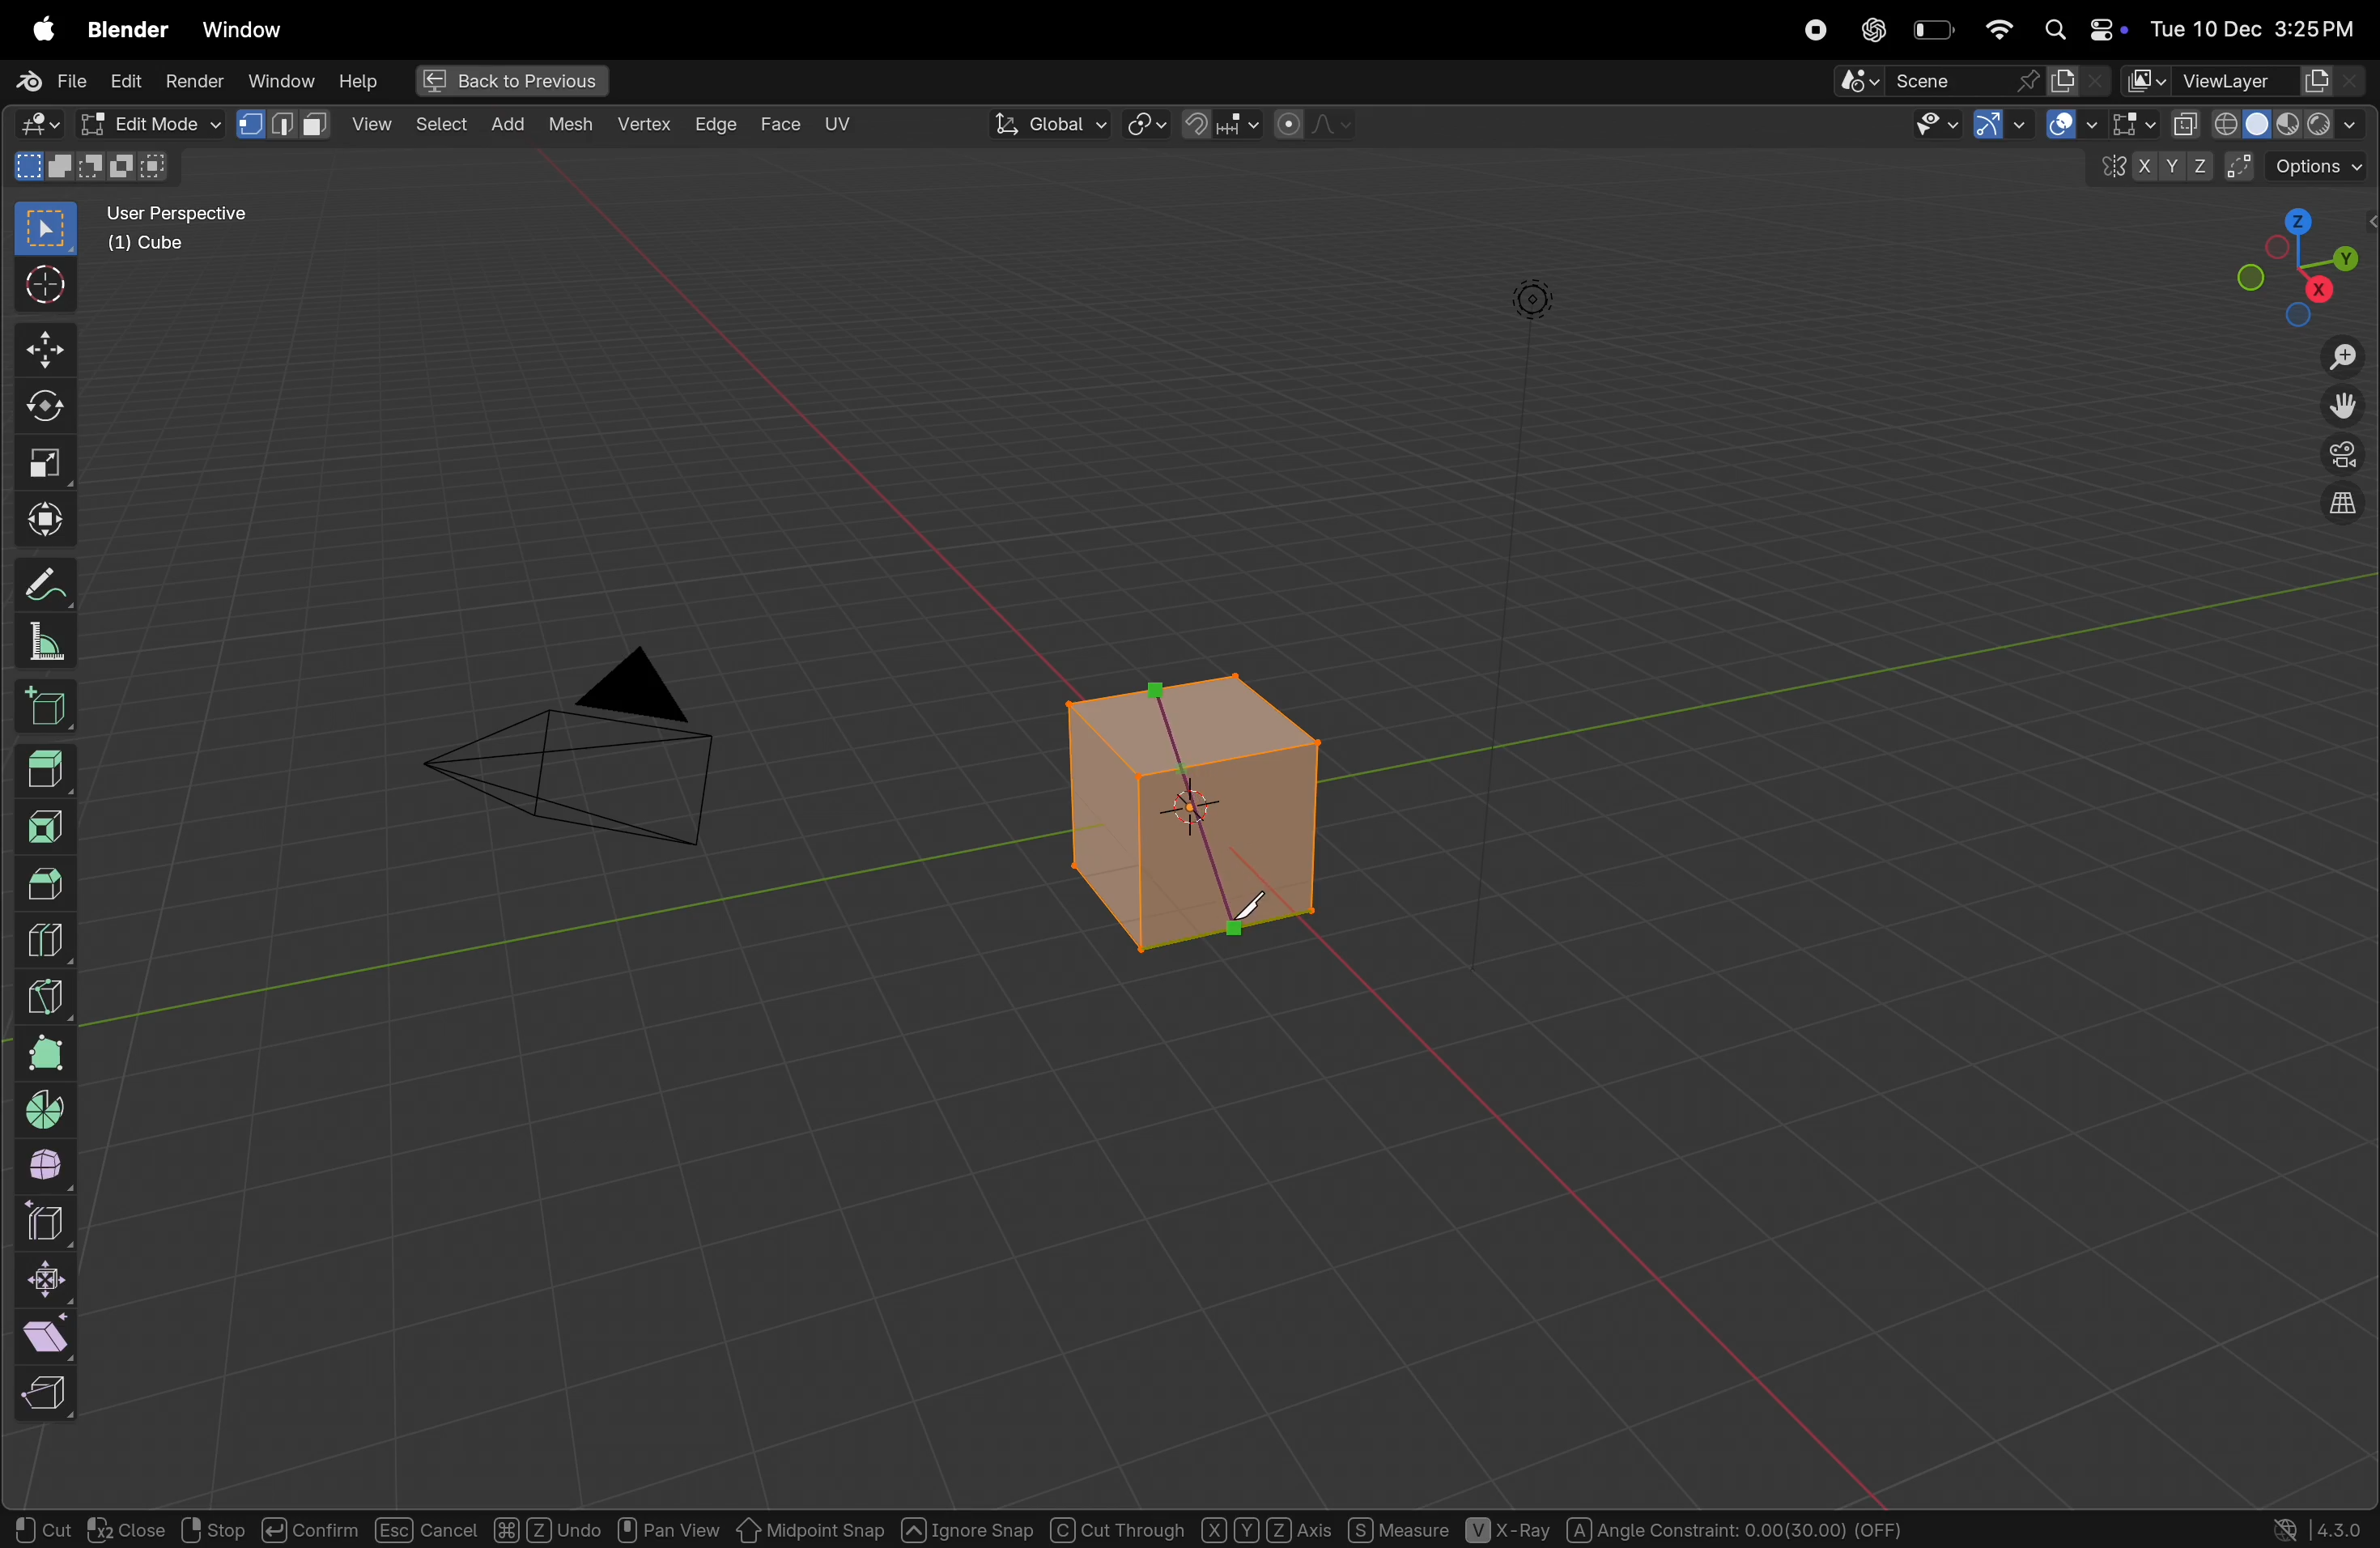 The height and width of the screenshot is (1548, 2380). What do you see at coordinates (1817, 29) in the screenshot?
I see `record` at bounding box center [1817, 29].